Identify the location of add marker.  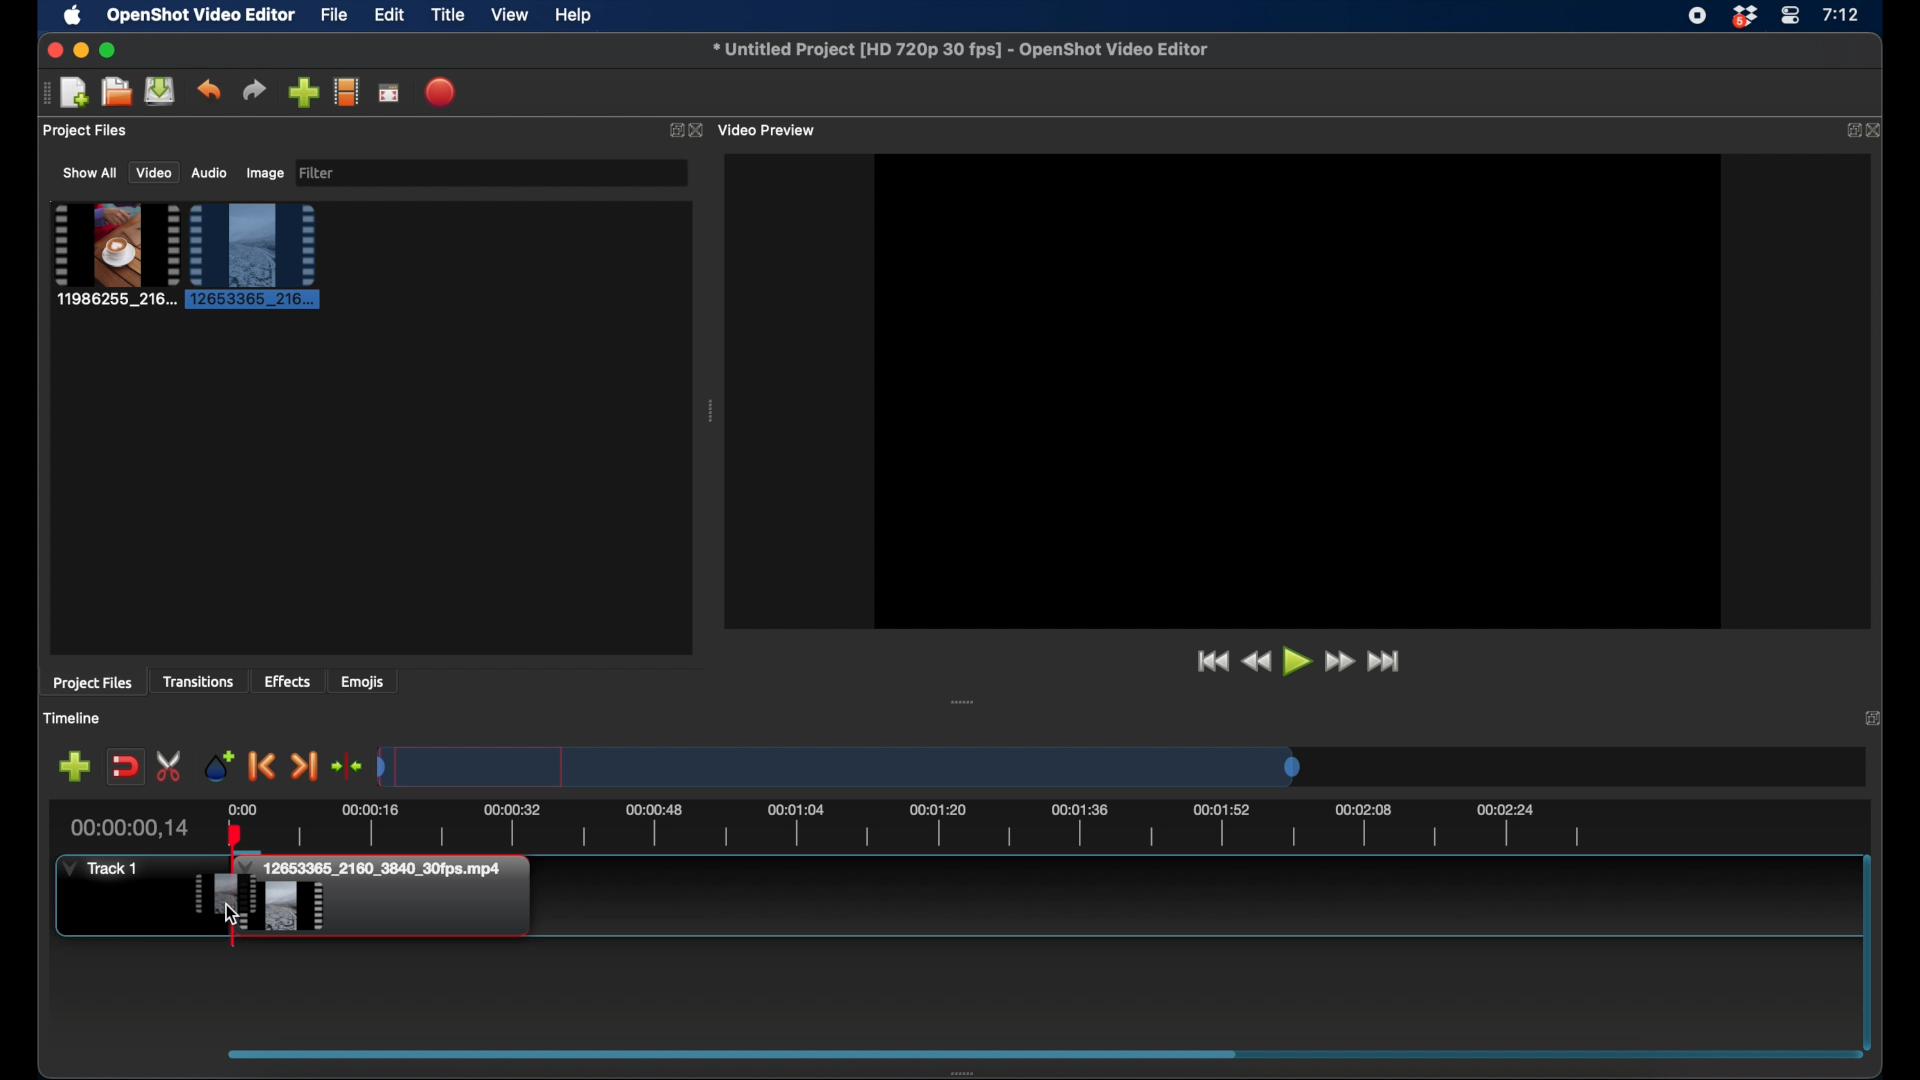
(217, 765).